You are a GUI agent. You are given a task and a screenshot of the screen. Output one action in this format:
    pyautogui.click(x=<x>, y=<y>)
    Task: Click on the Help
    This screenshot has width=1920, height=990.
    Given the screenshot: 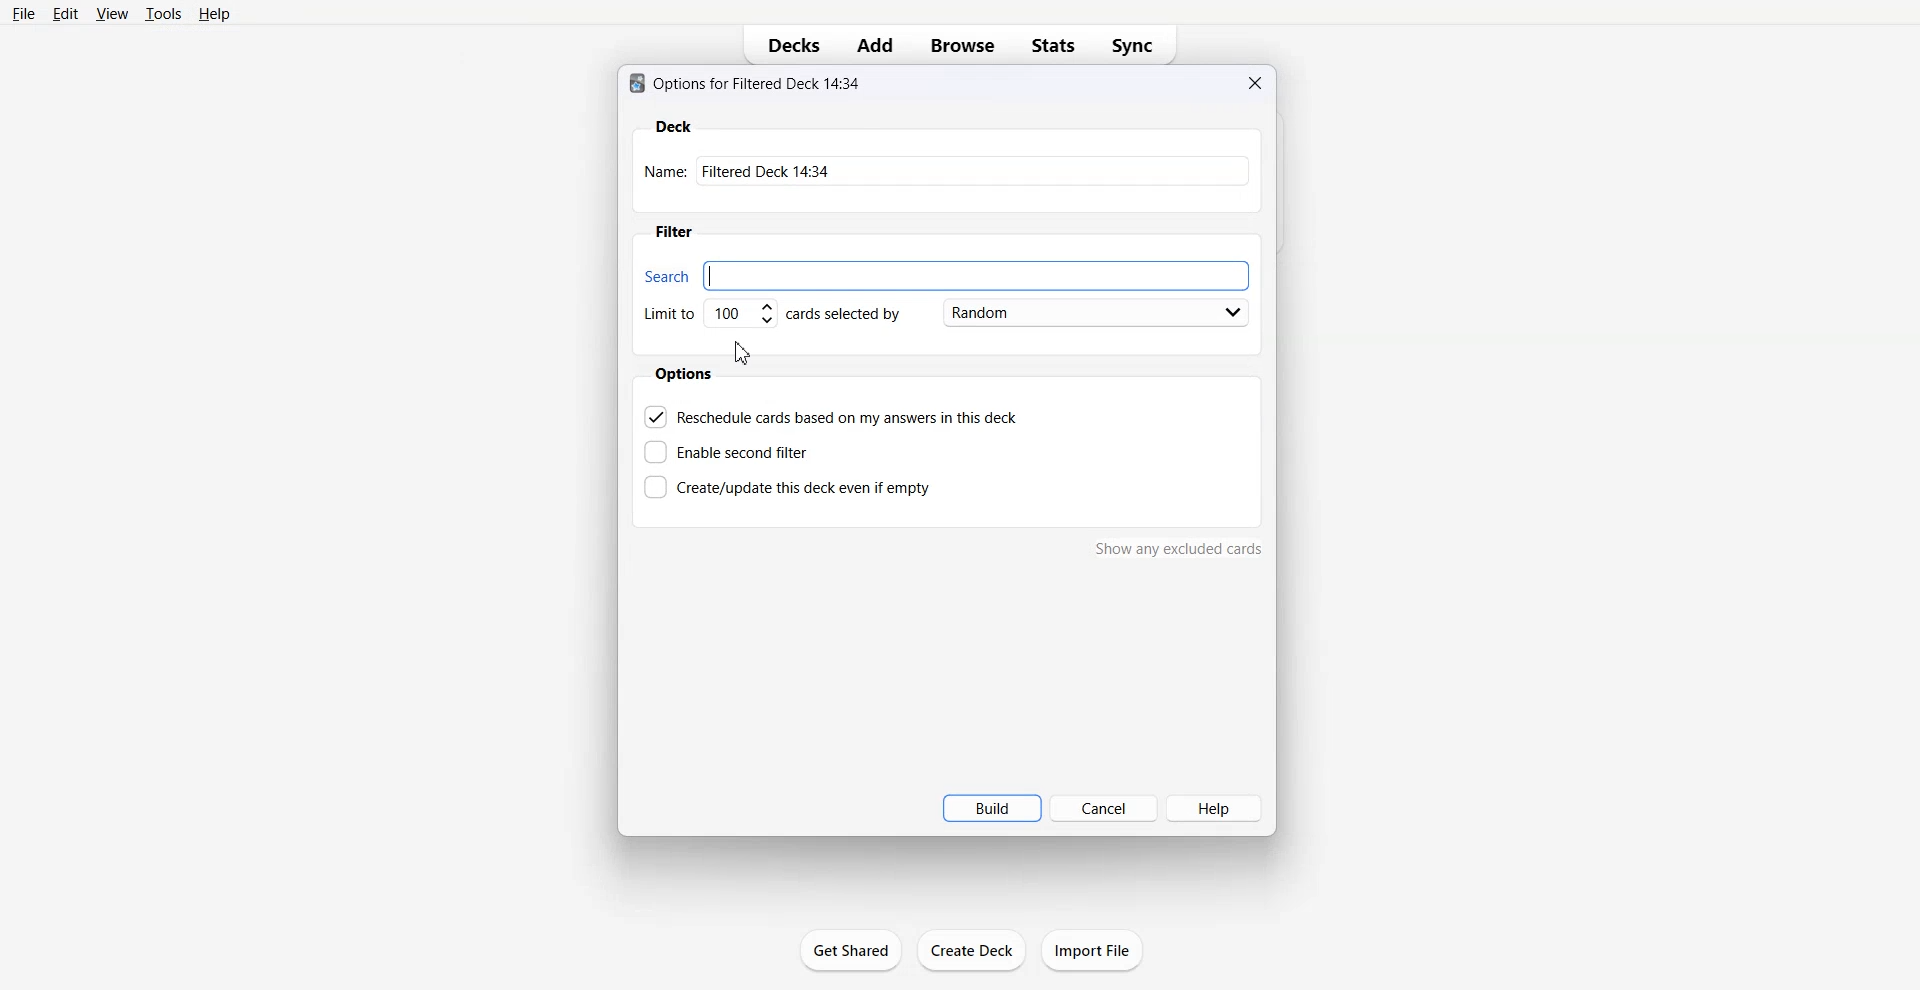 What is the action you would take?
    pyautogui.click(x=1218, y=807)
    